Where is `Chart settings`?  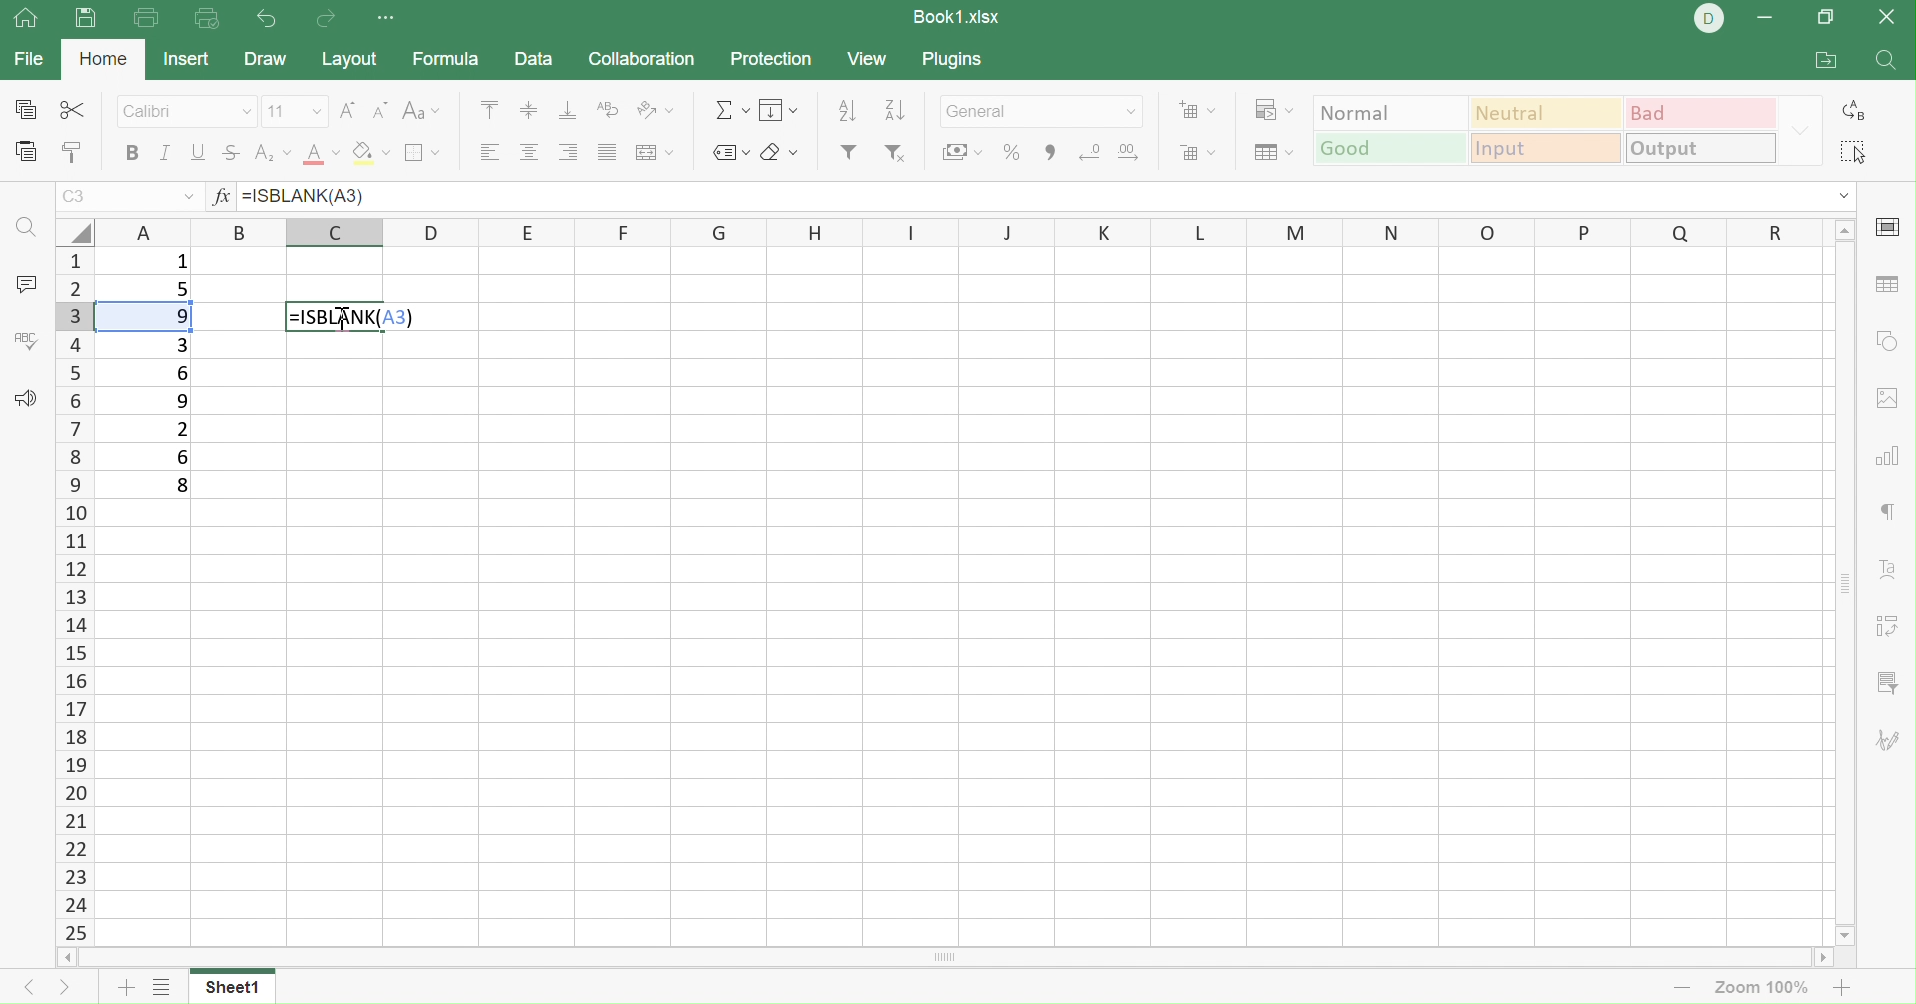 Chart settings is located at coordinates (1889, 452).